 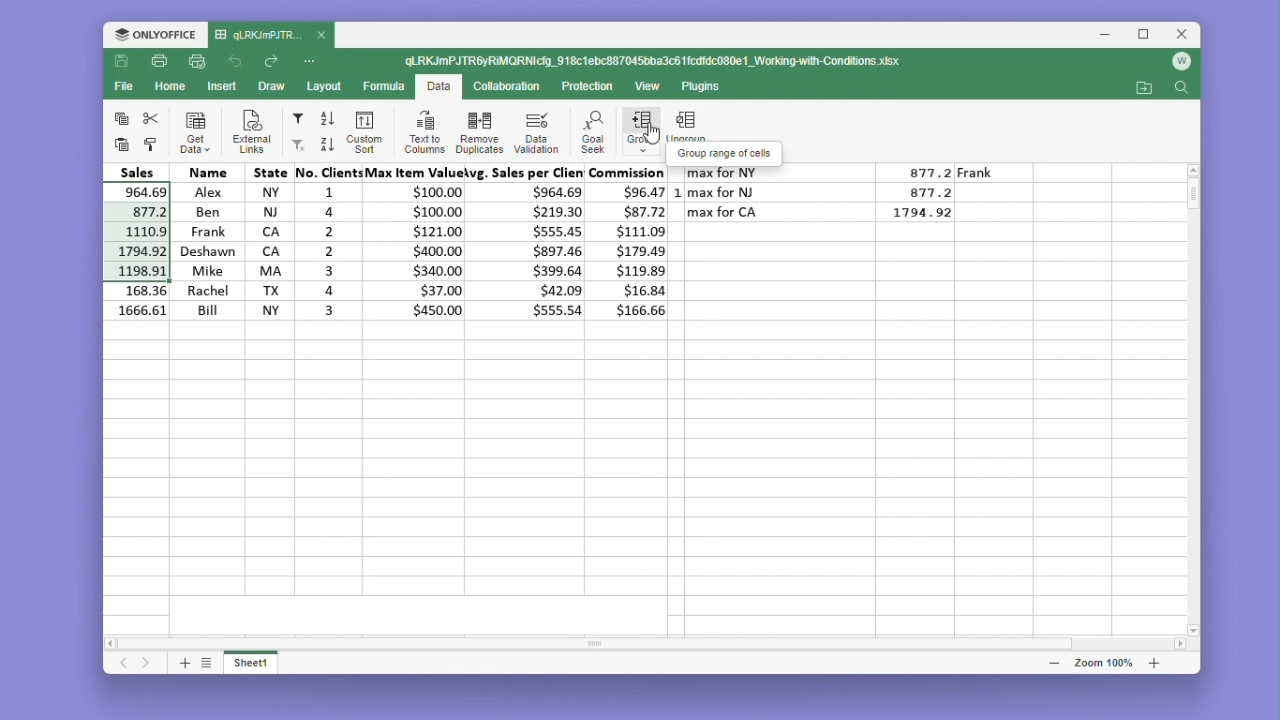 What do you see at coordinates (385, 85) in the screenshot?
I see `Formula` at bounding box center [385, 85].